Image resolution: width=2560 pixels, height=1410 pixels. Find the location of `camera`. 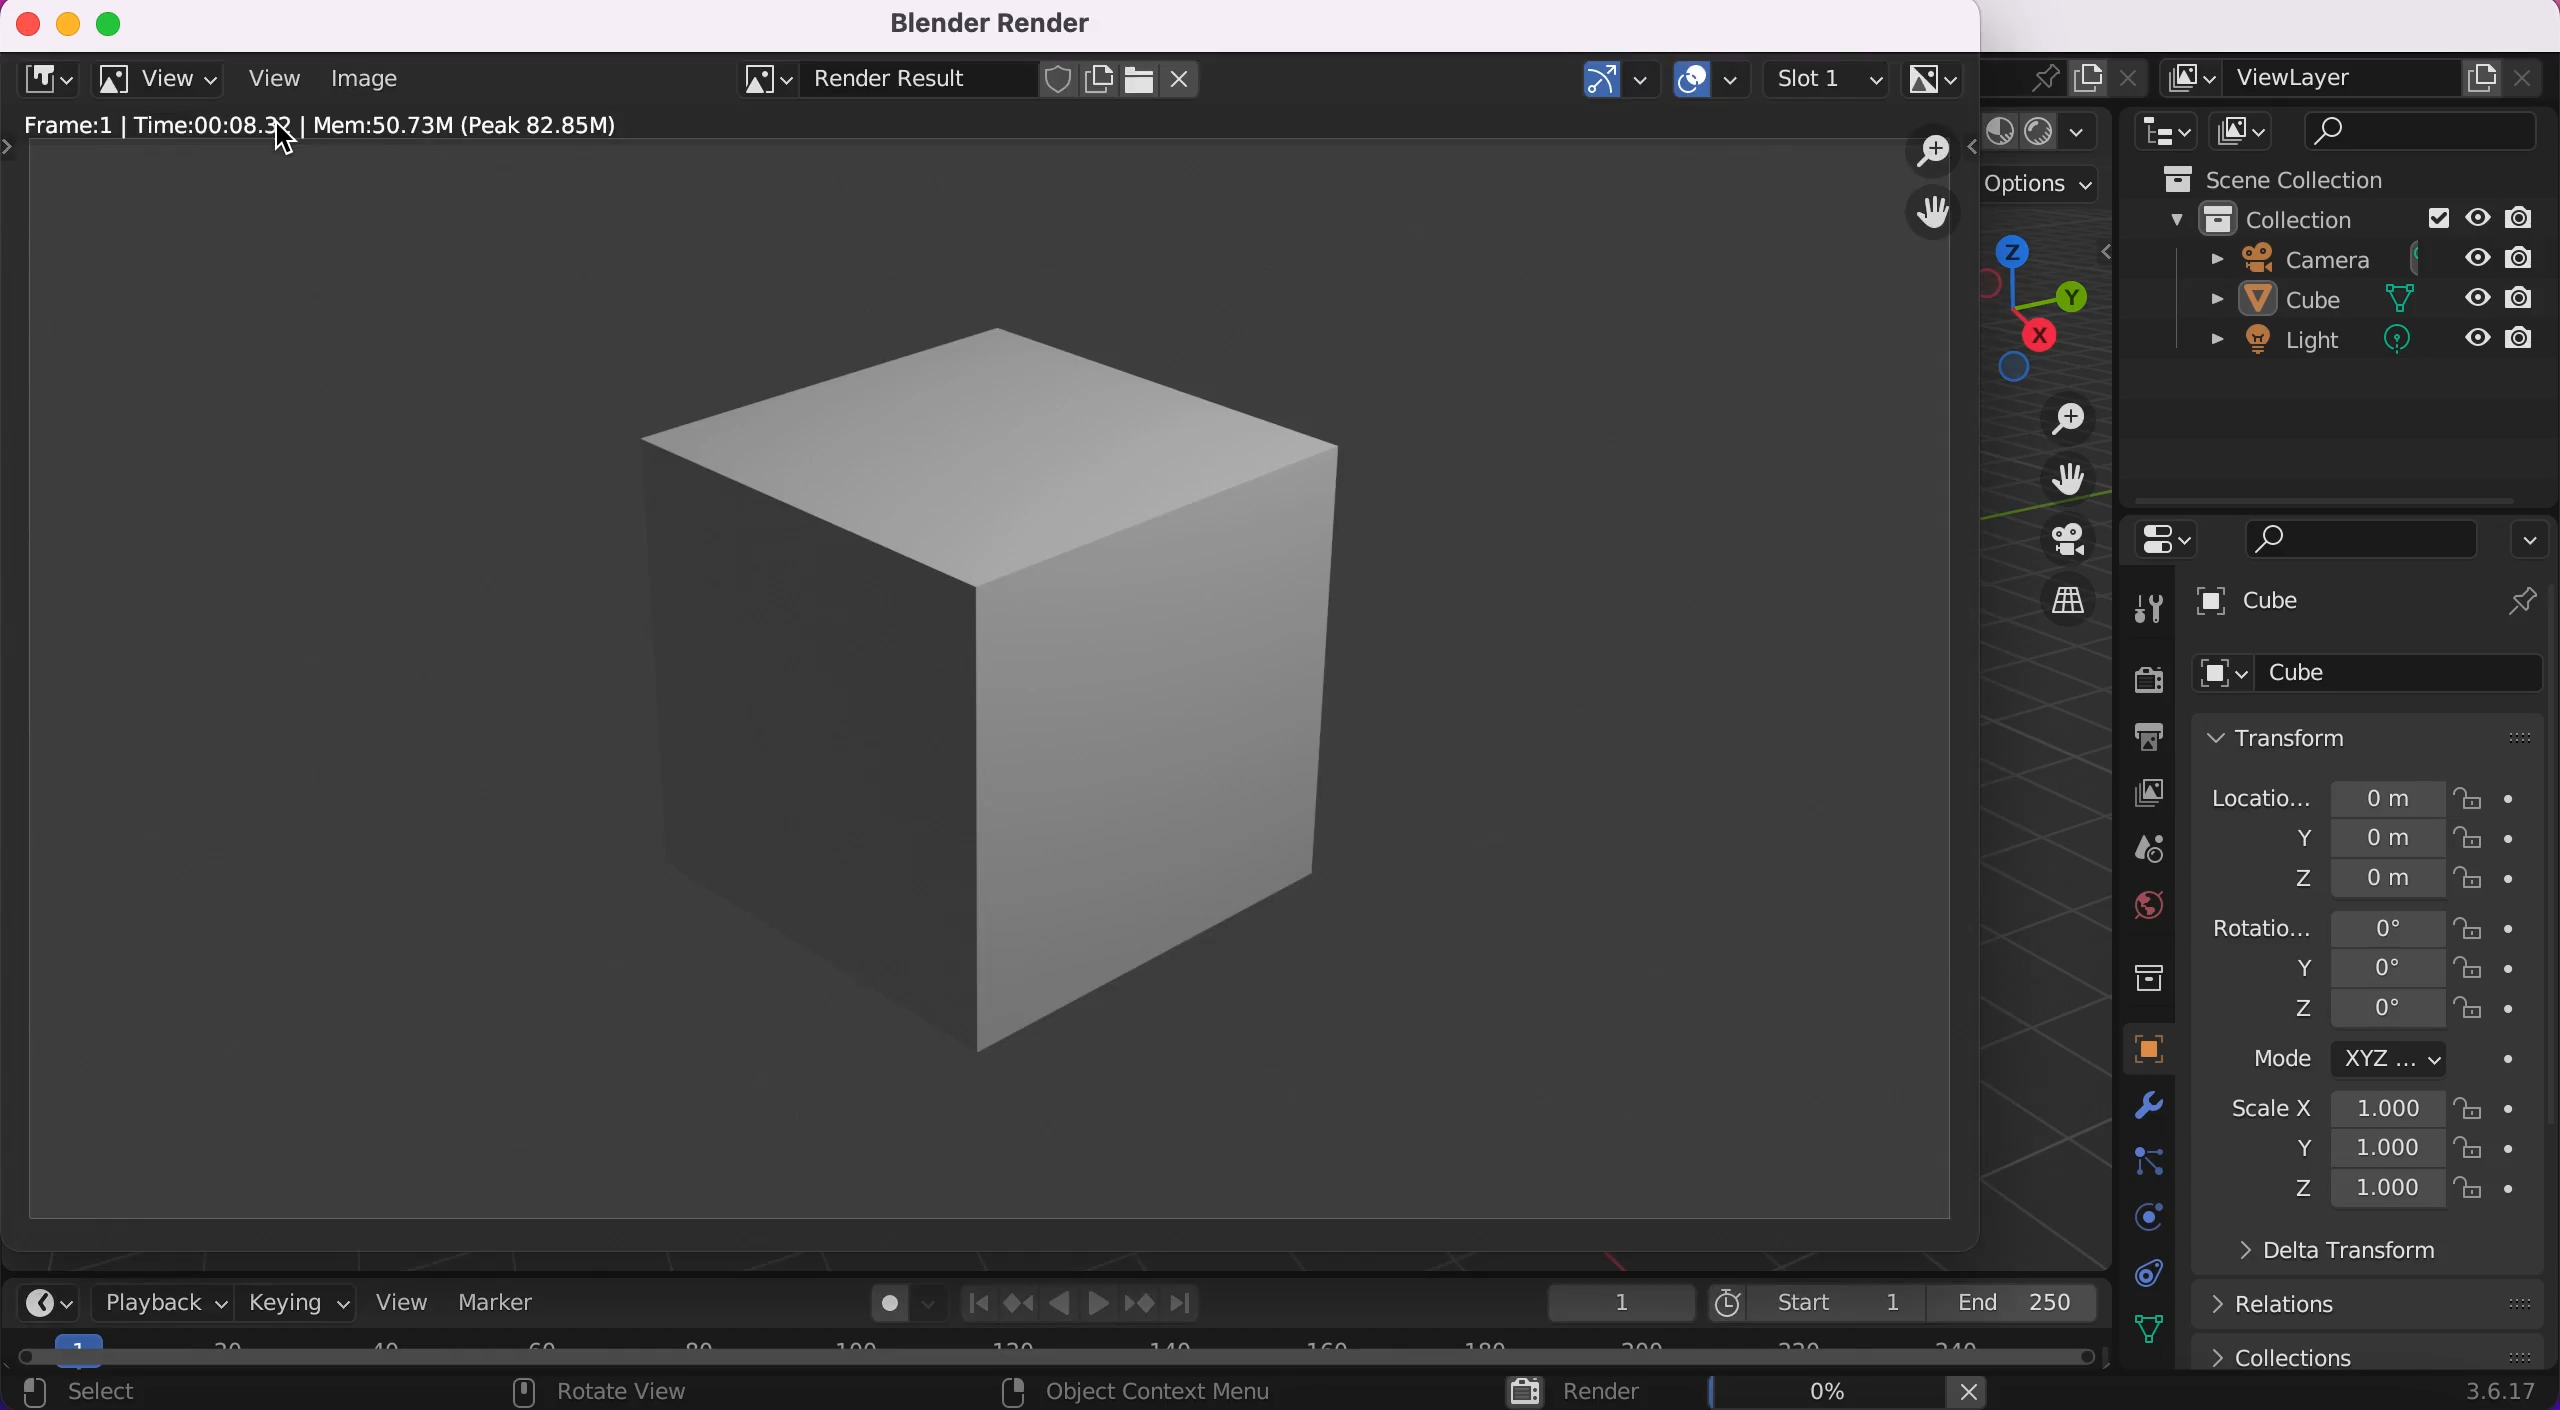

camera is located at coordinates (2285, 260).